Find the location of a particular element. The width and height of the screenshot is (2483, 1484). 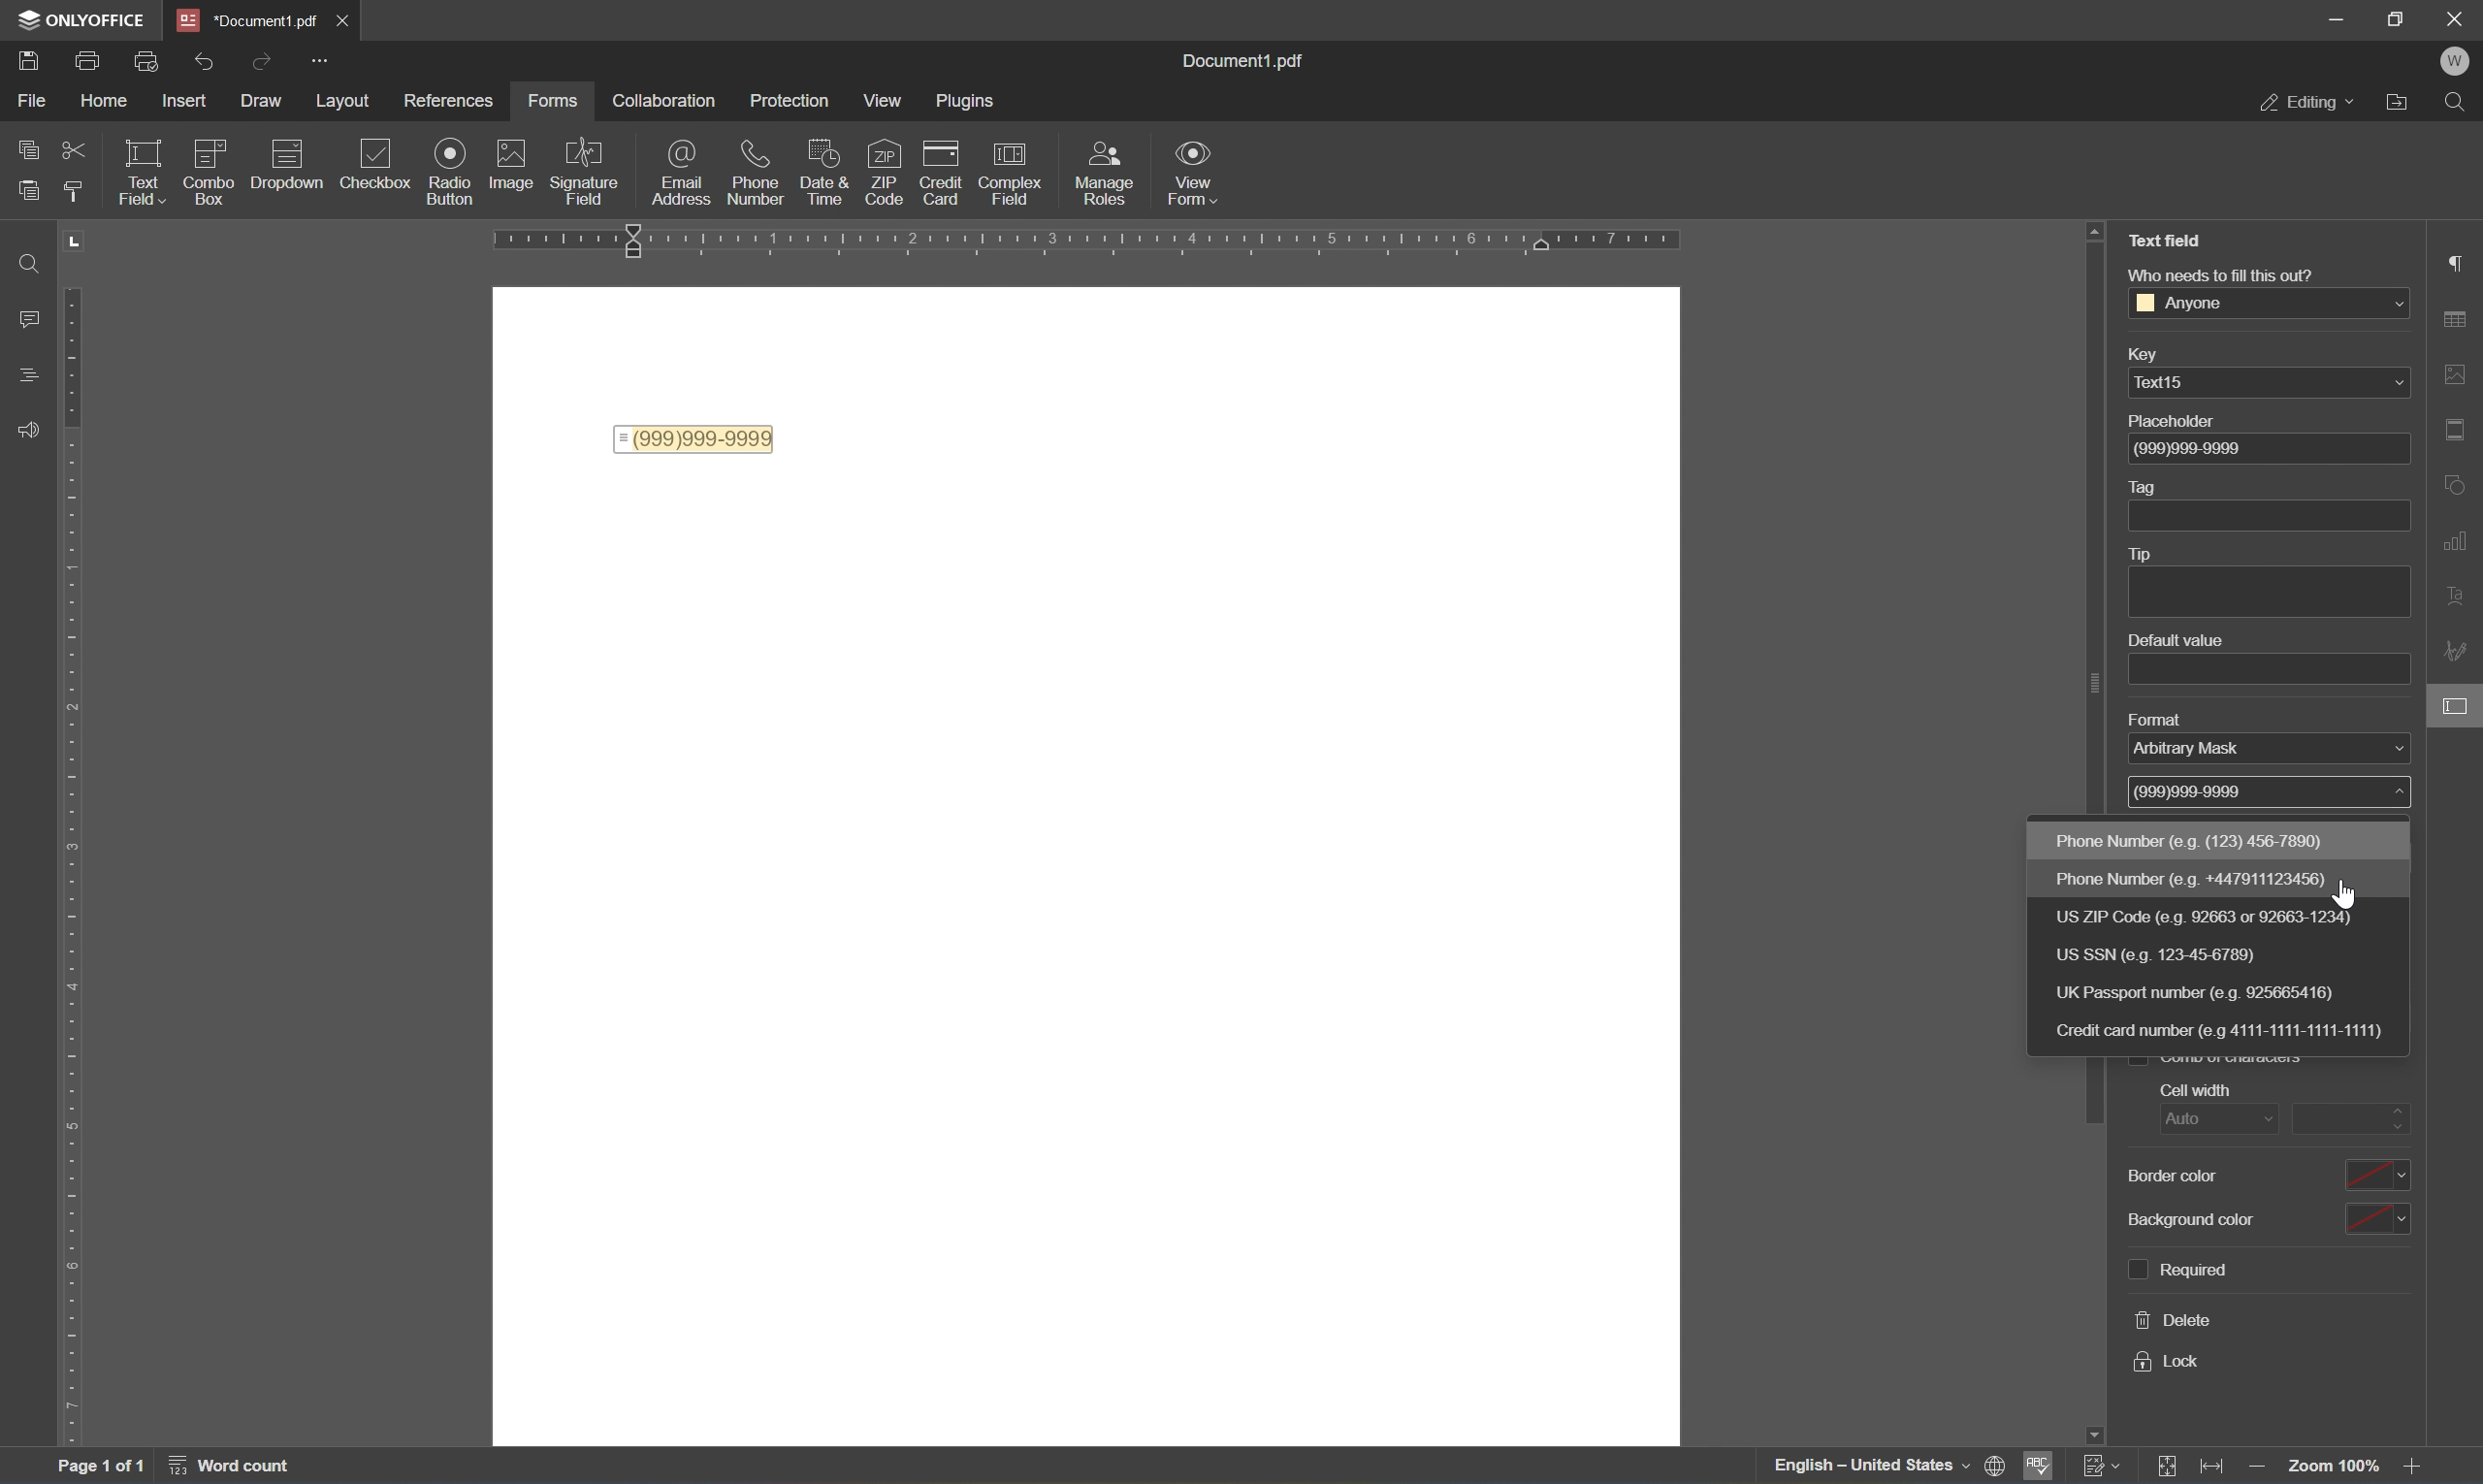

uk passport number is located at coordinates (2226, 994).